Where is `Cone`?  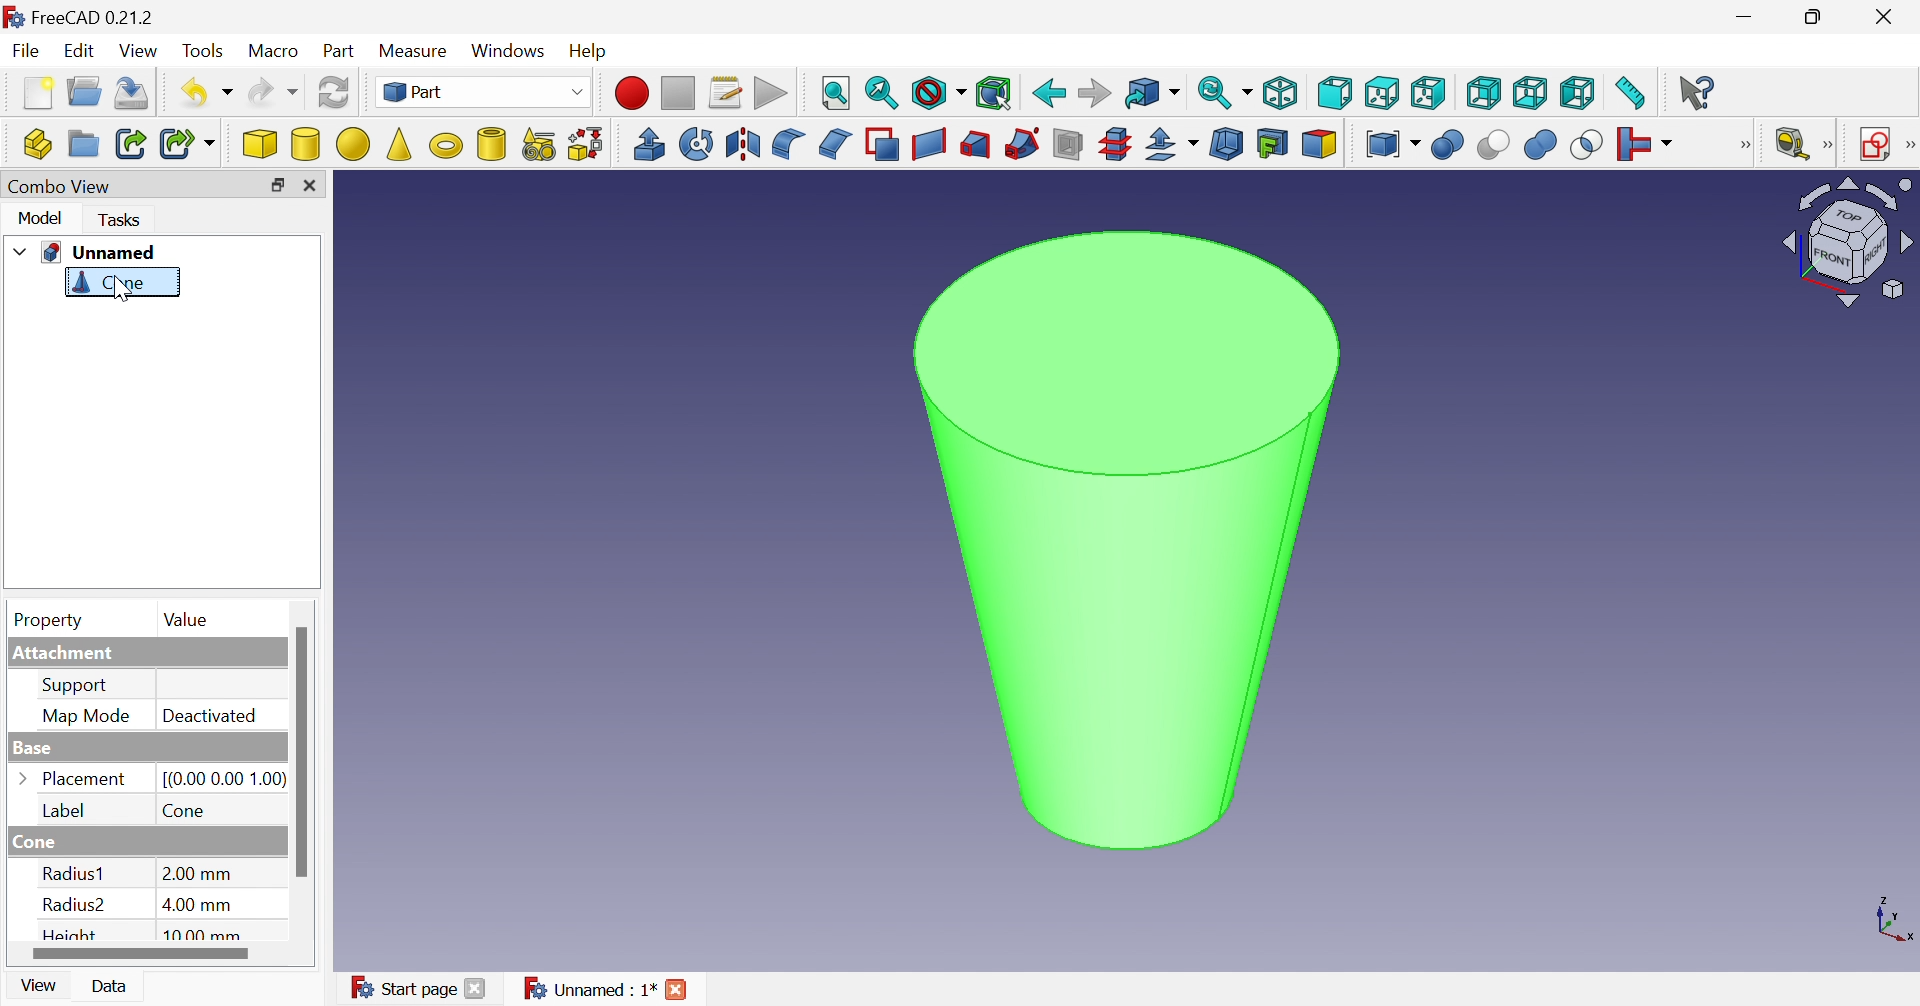
Cone is located at coordinates (1127, 541).